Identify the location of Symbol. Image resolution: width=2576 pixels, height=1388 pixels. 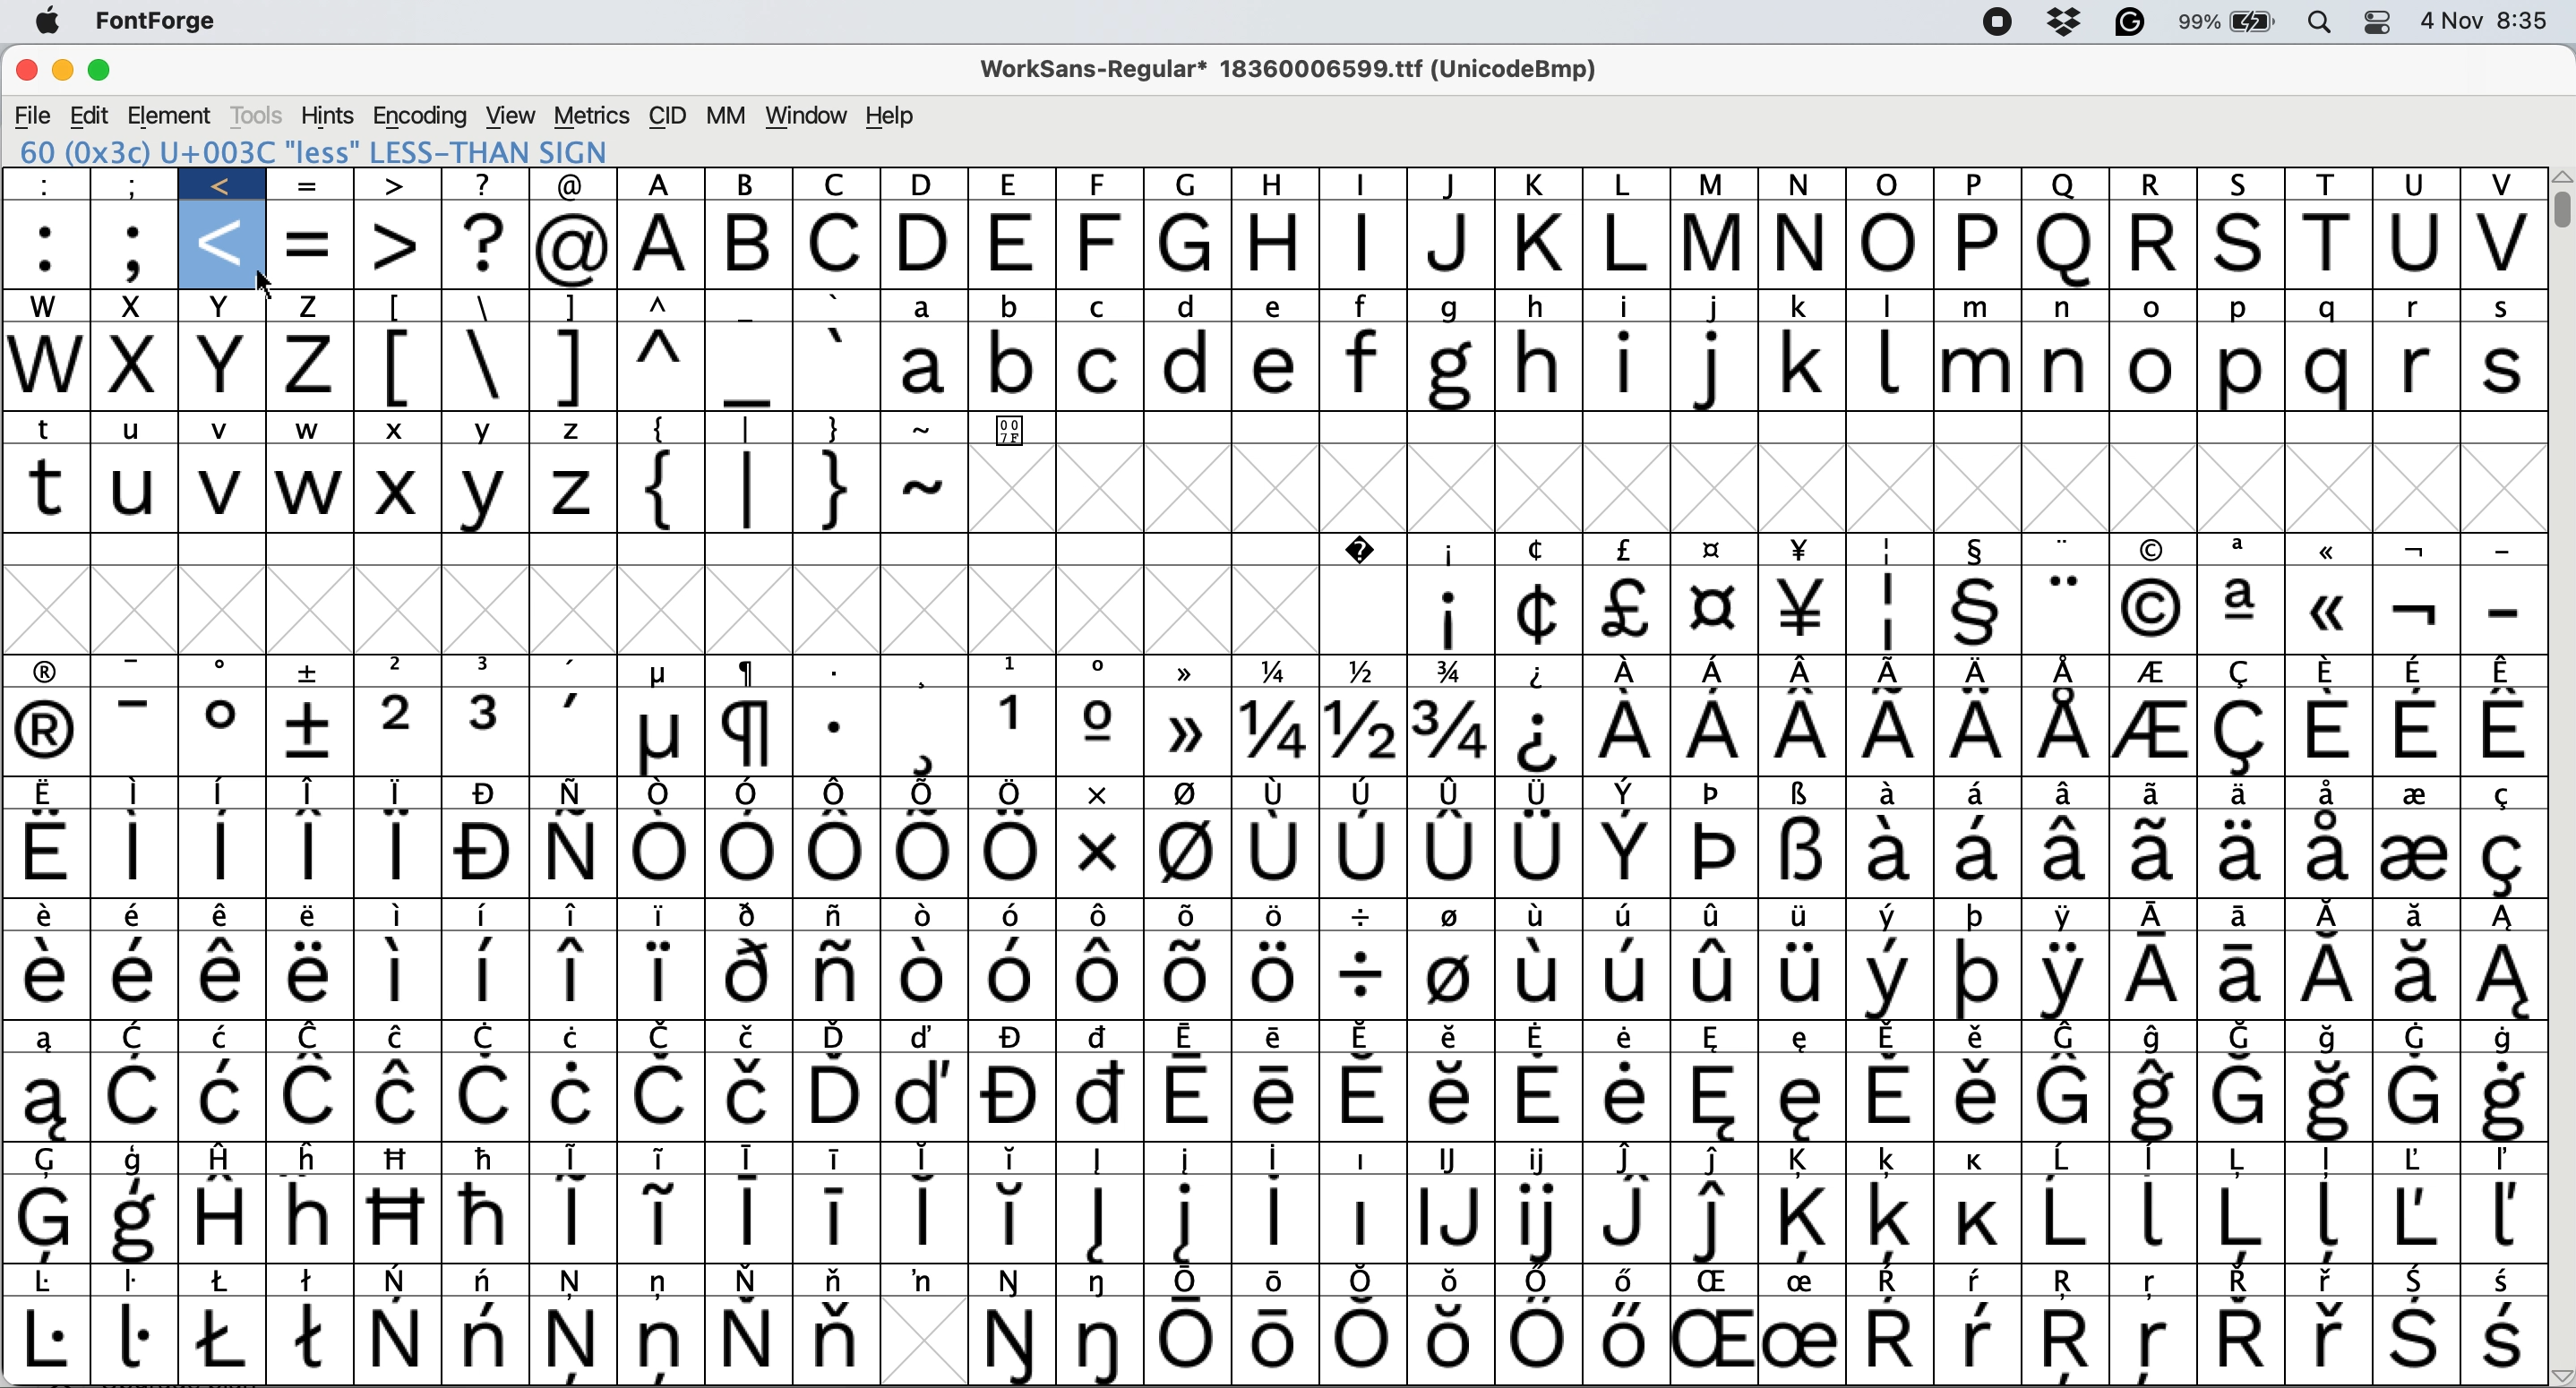
(2414, 977).